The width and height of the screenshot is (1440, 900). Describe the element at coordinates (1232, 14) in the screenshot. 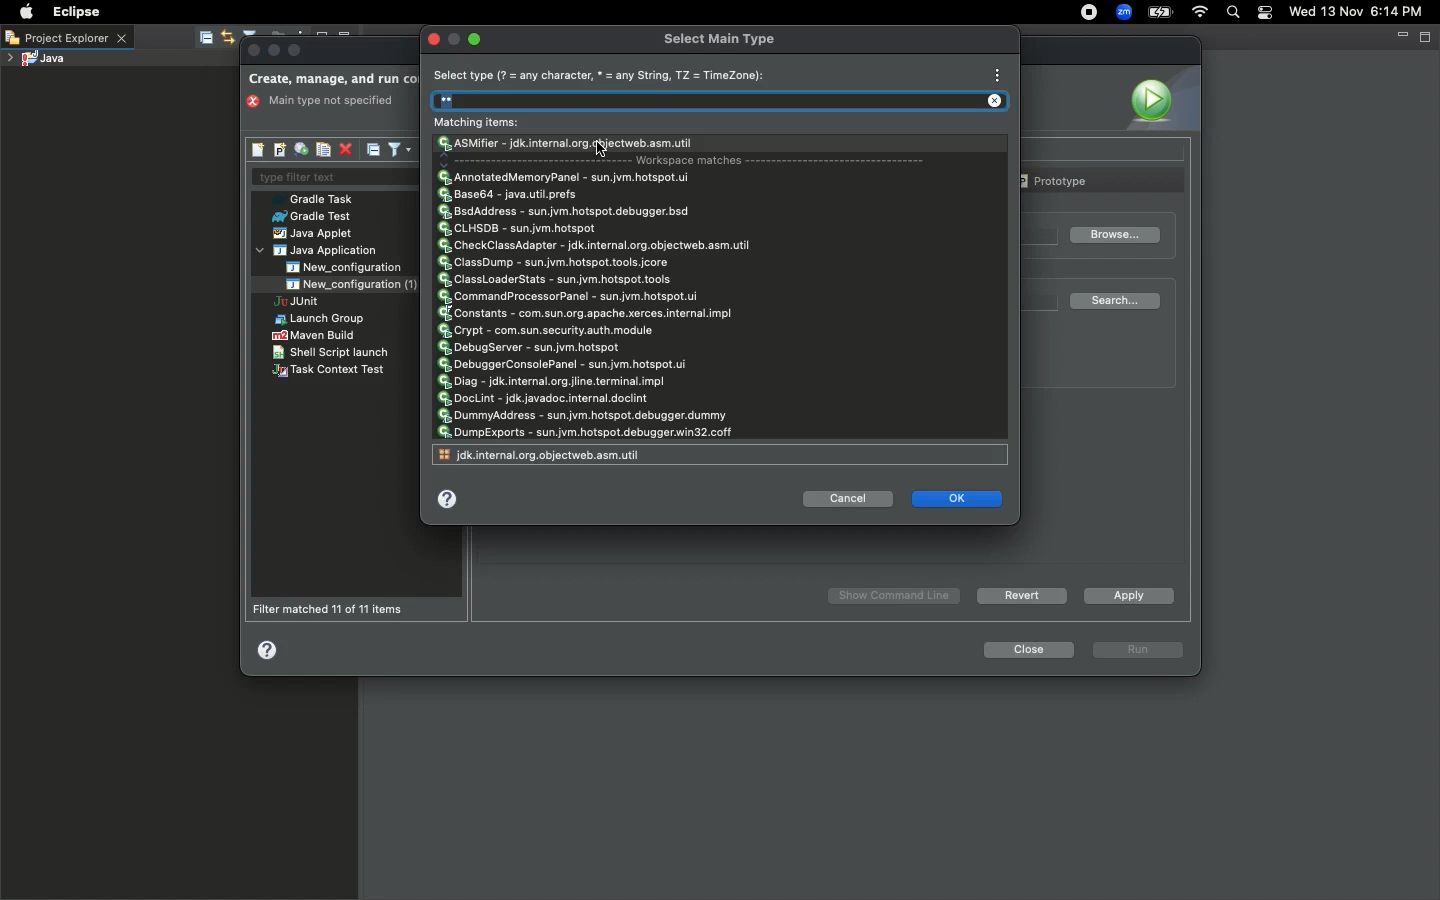

I see `Search` at that location.